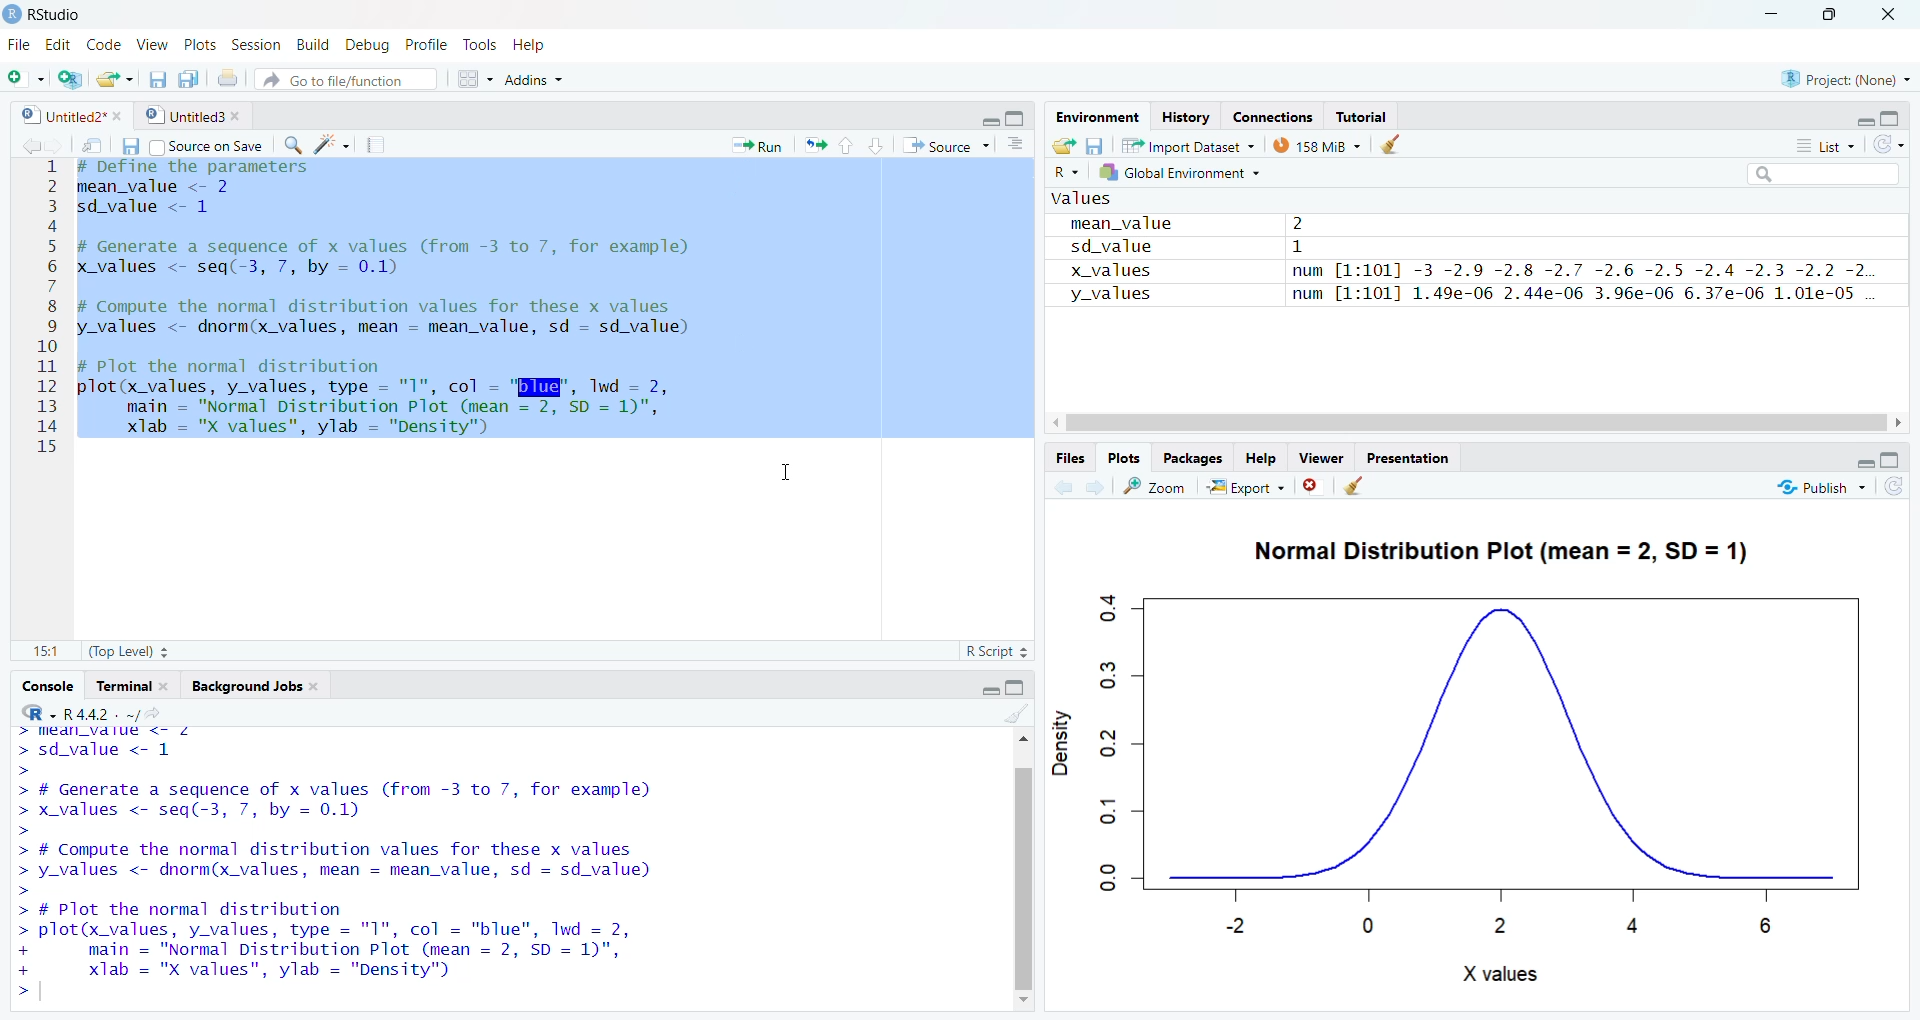 This screenshot has width=1920, height=1020. What do you see at coordinates (111, 77) in the screenshot?
I see `open file` at bounding box center [111, 77].